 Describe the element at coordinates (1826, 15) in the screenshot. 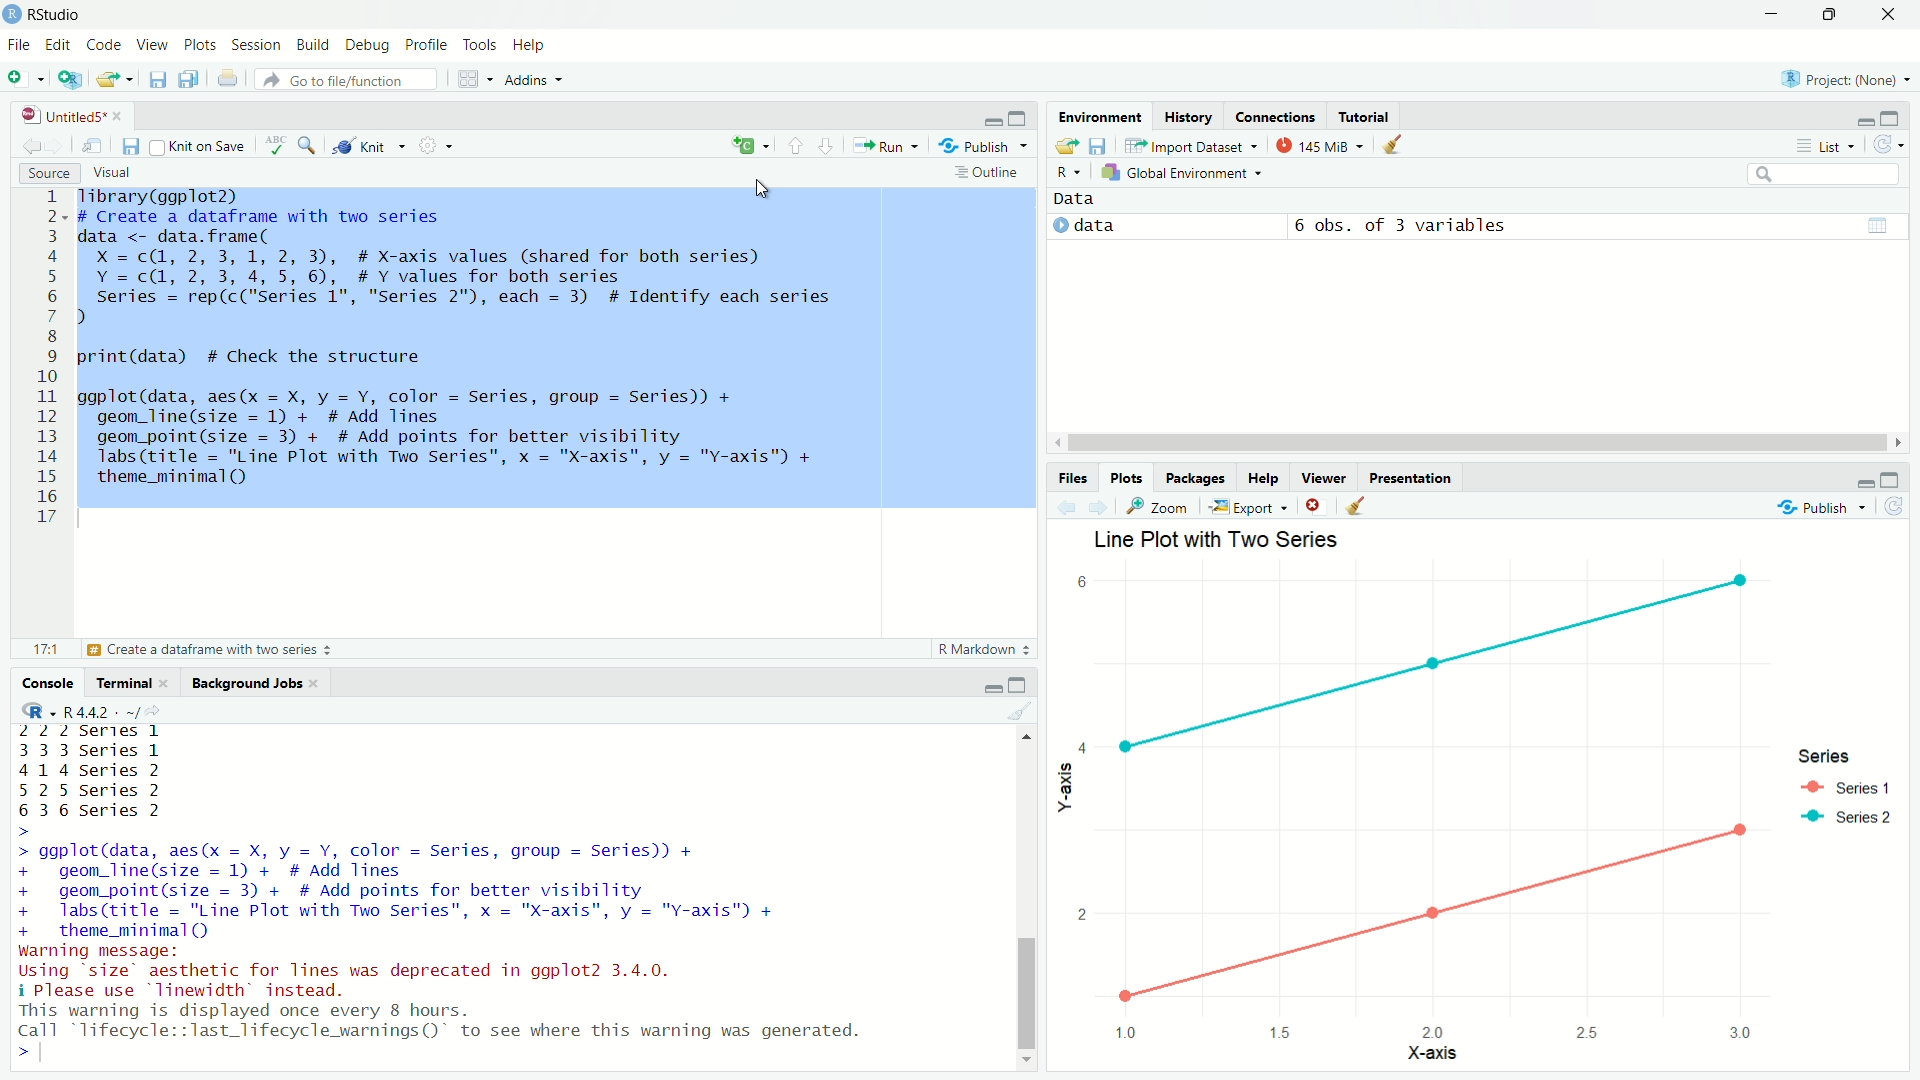

I see `Maximize` at that location.